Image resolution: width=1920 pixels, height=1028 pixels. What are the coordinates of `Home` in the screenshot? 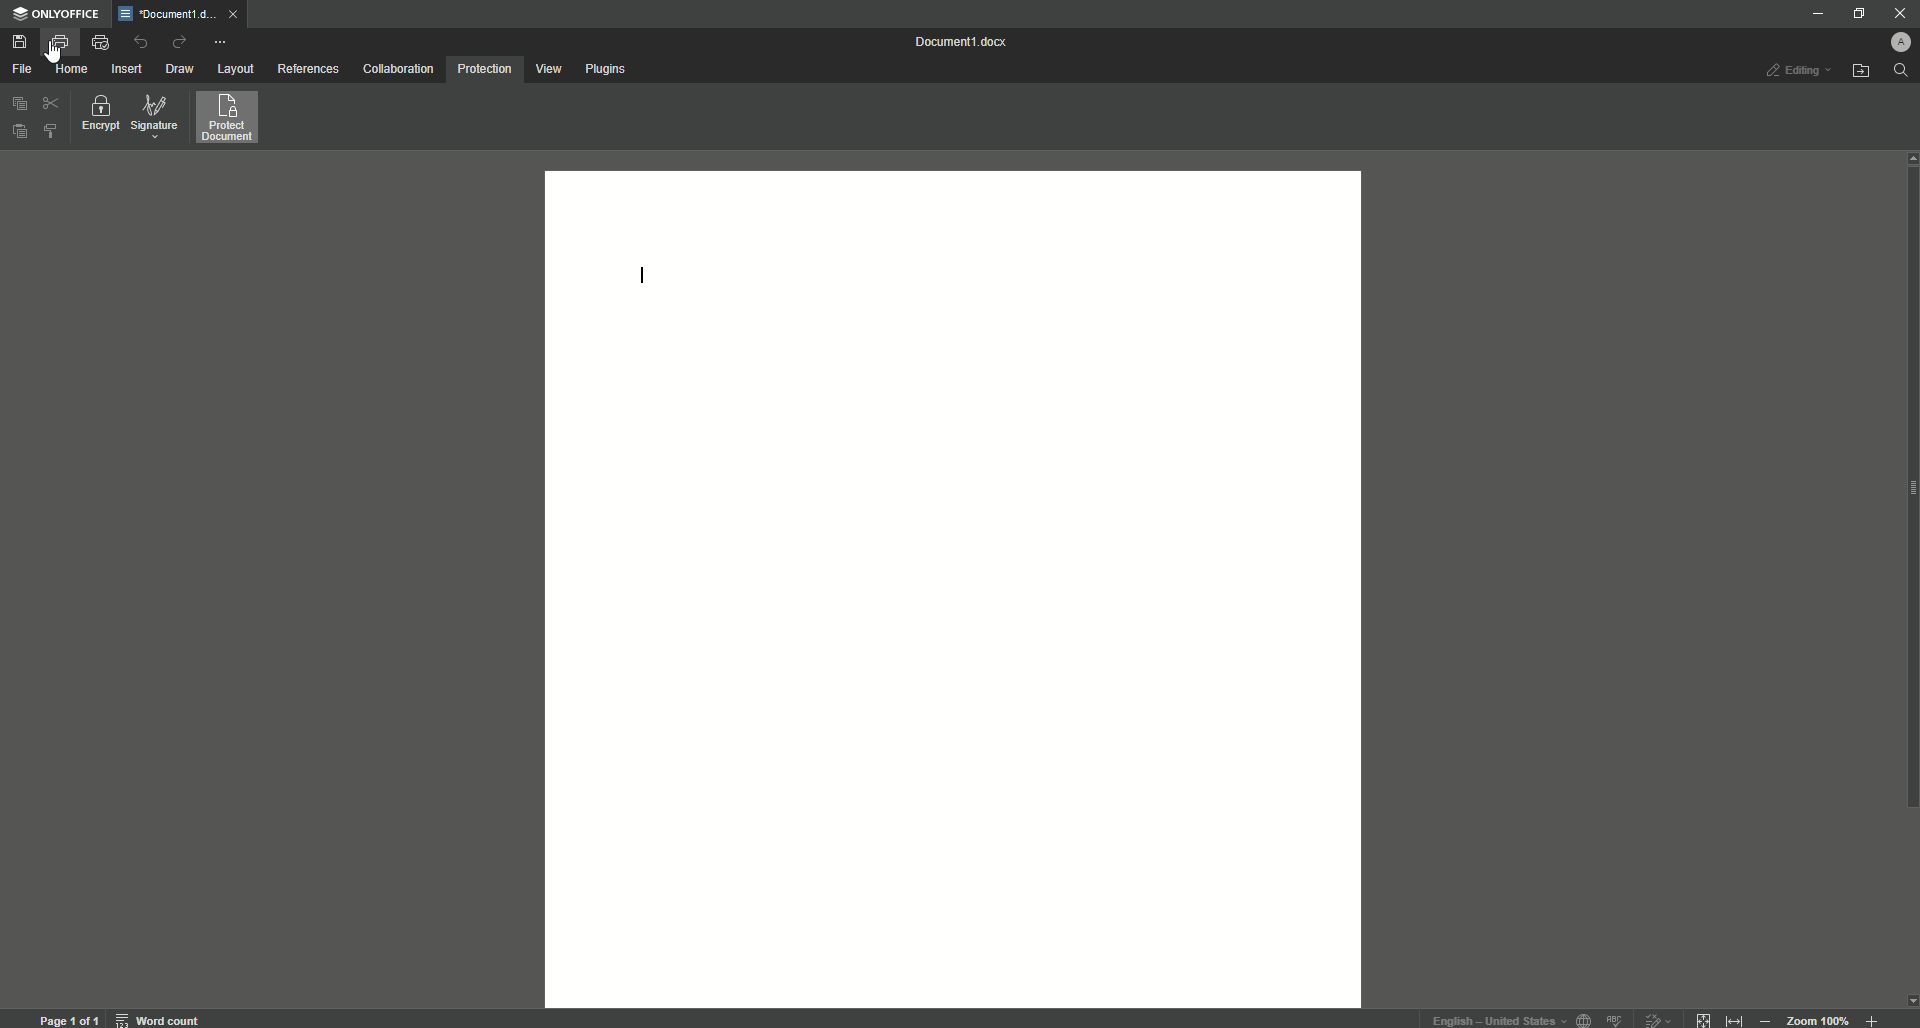 It's located at (71, 68).